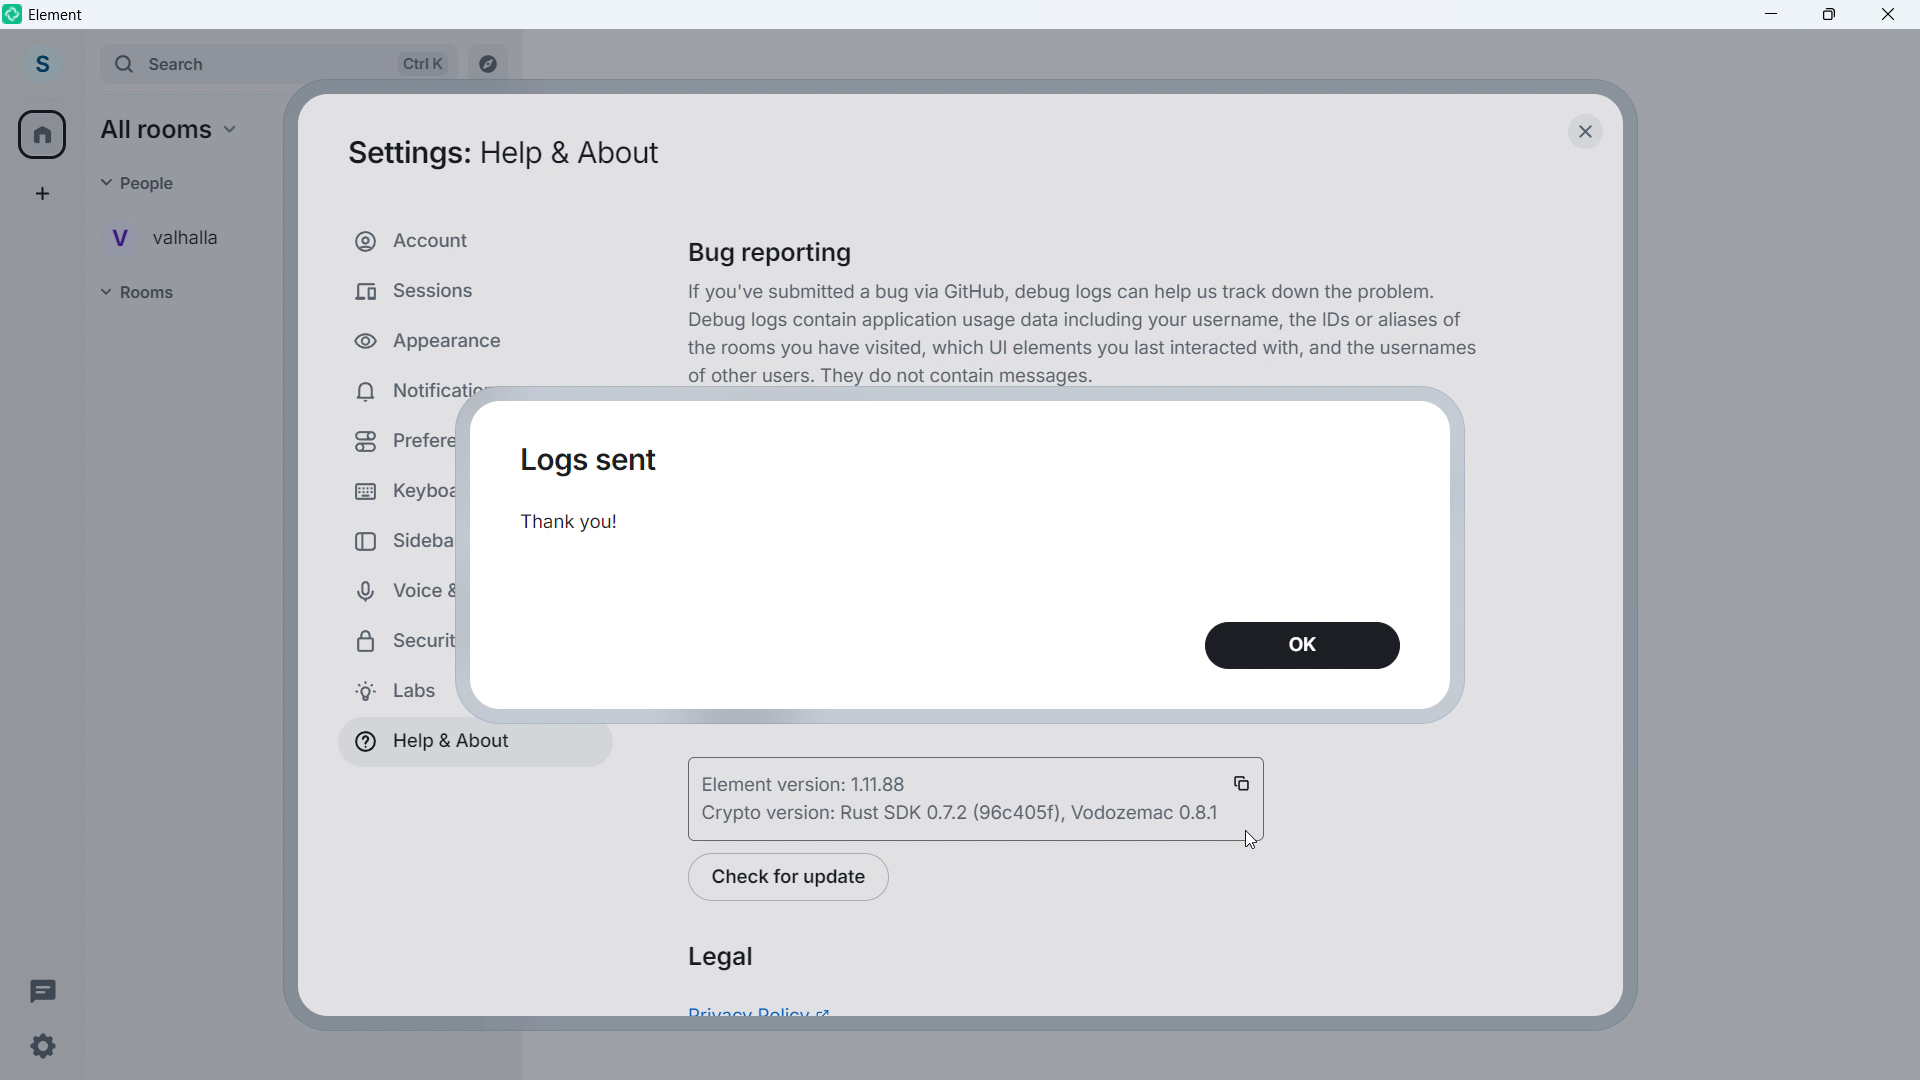 The width and height of the screenshot is (1920, 1080). I want to click on cursor, so click(1252, 839).